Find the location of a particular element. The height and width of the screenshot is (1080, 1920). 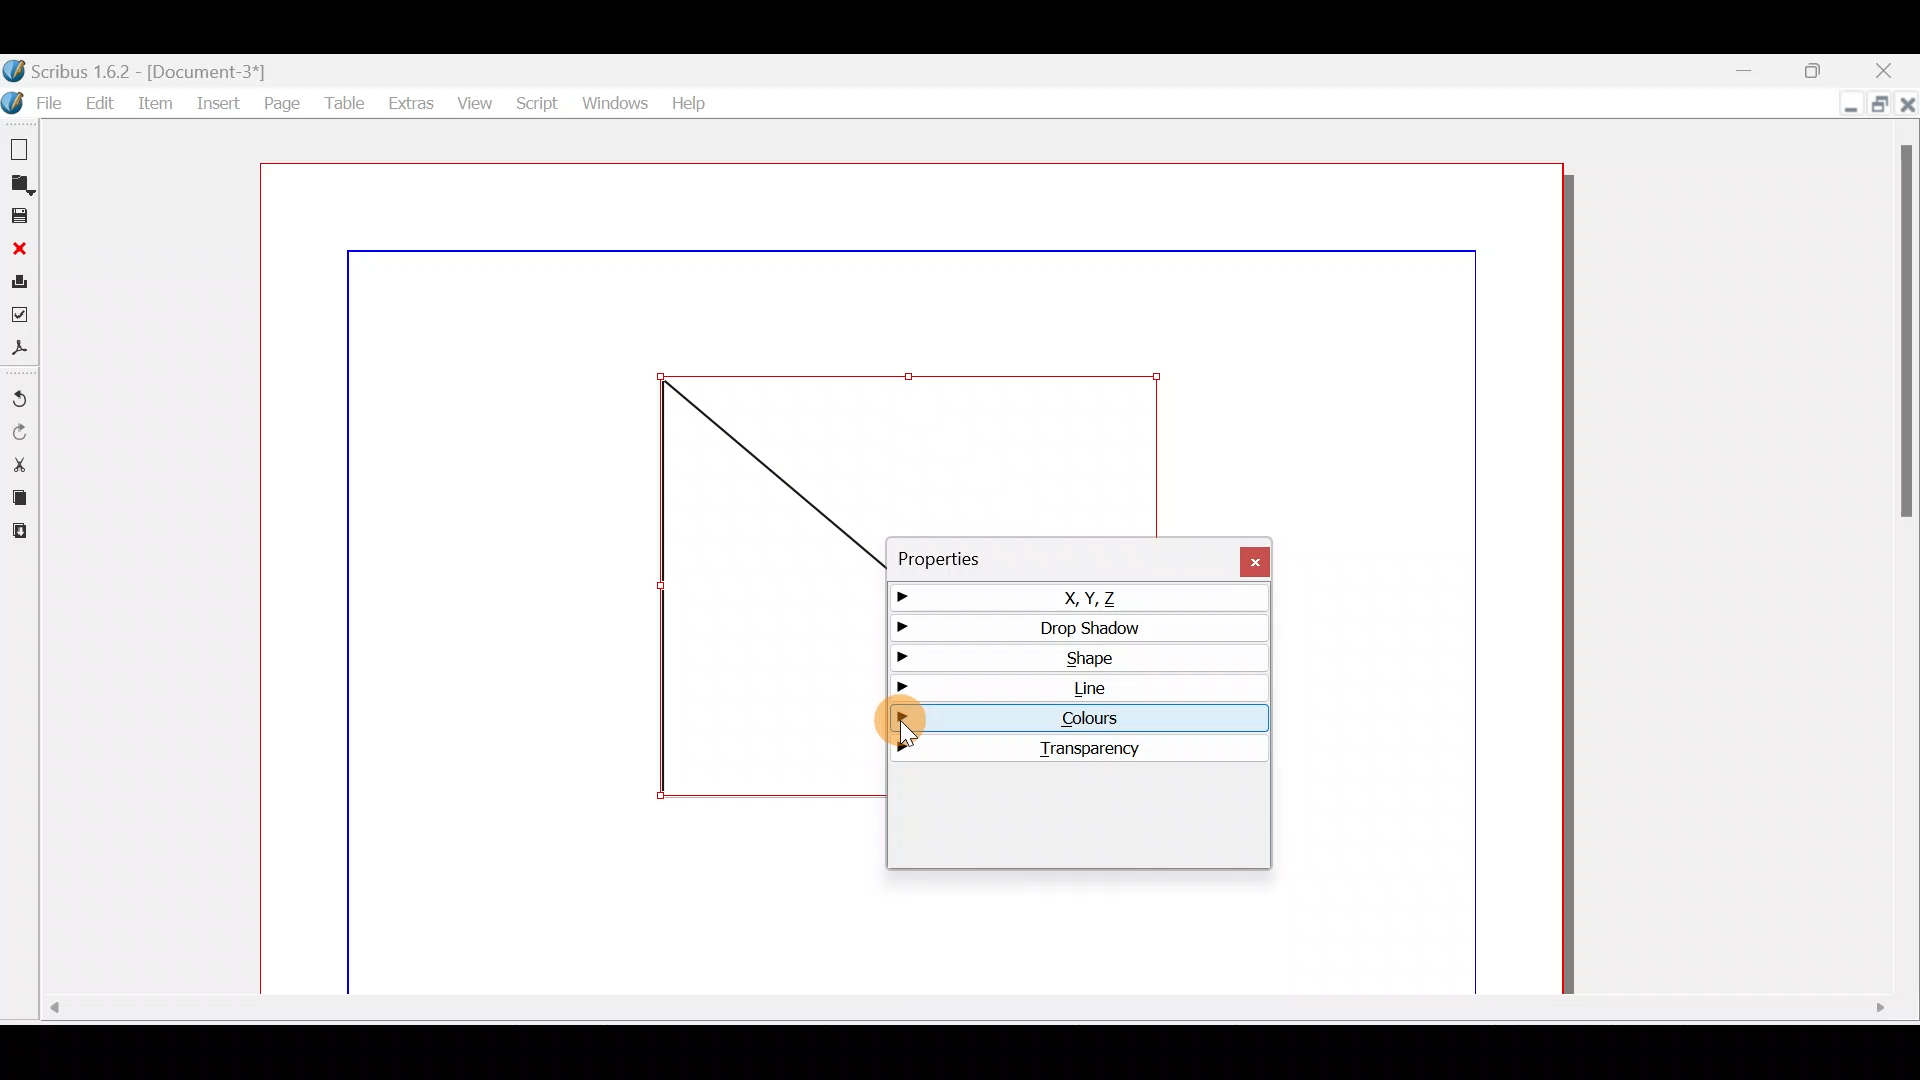

Paste is located at coordinates (25, 532).